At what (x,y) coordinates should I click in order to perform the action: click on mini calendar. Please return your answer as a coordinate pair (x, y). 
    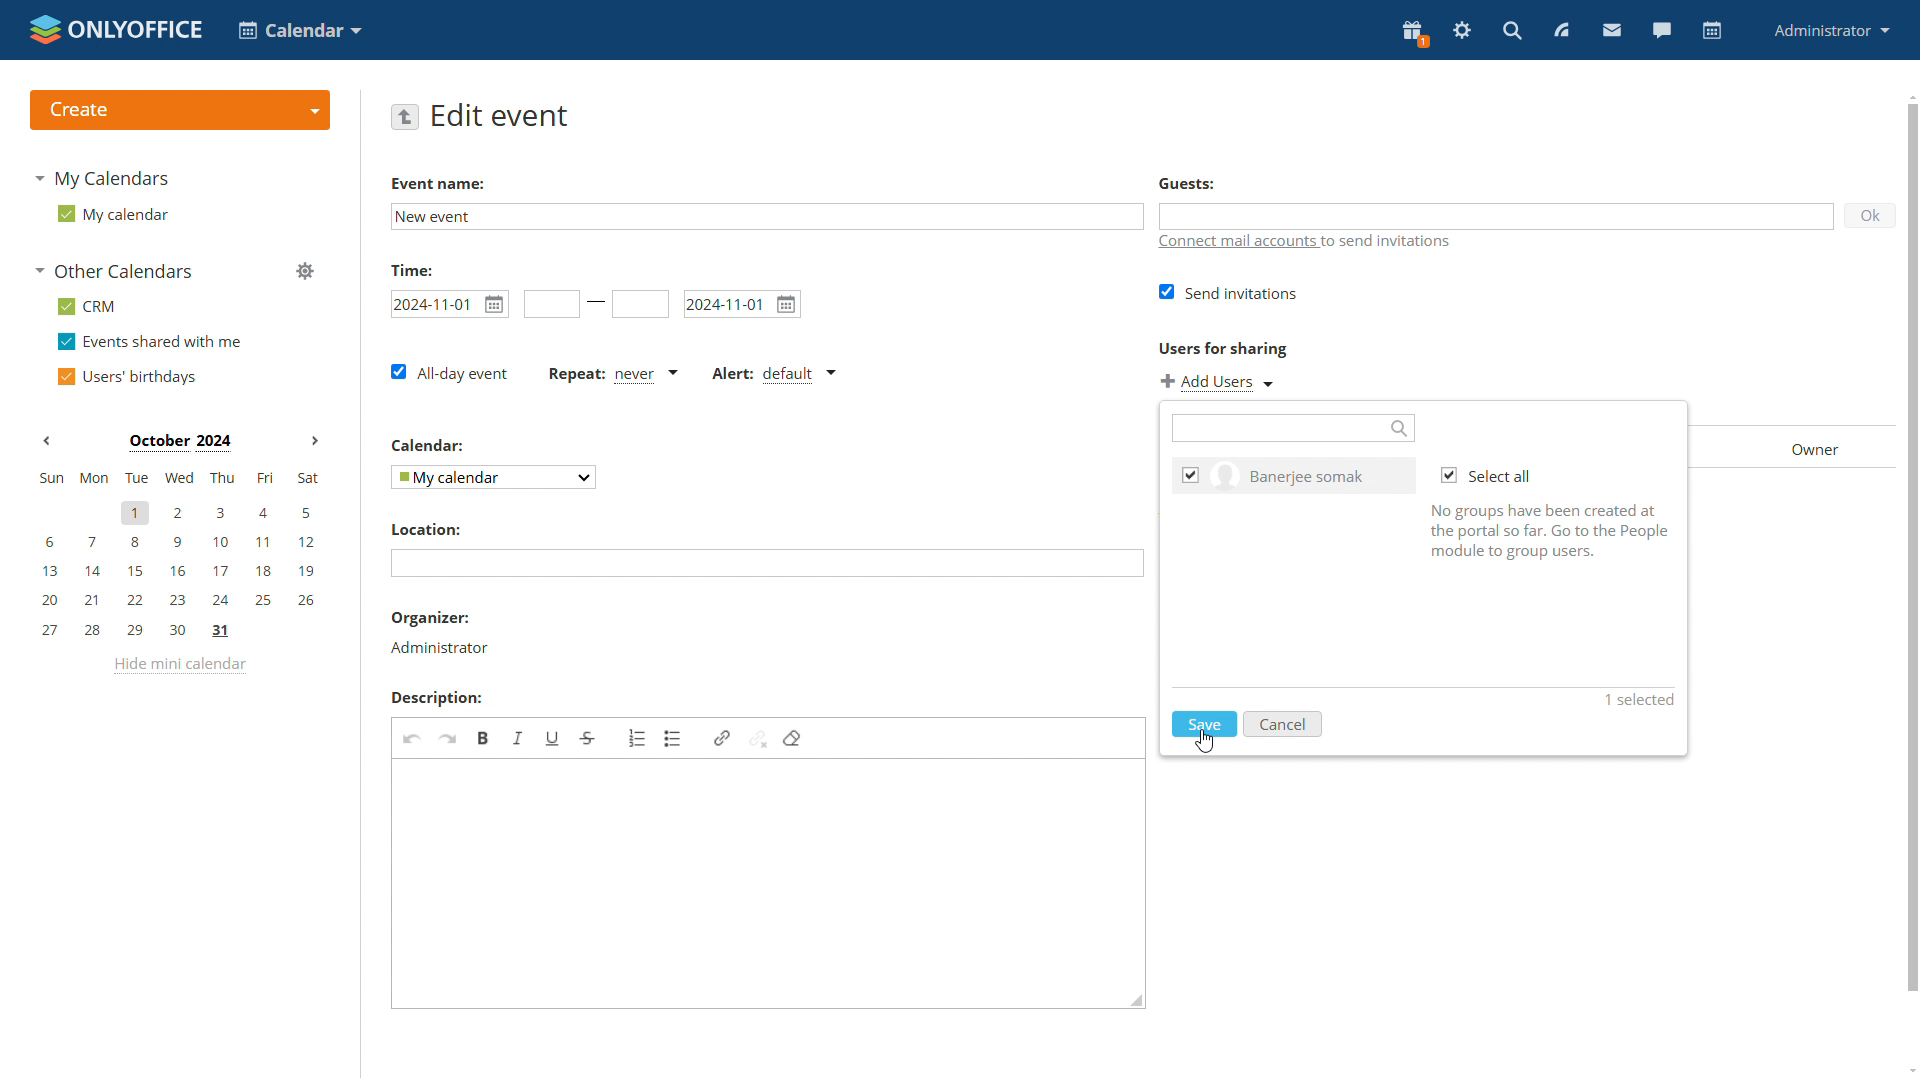
    Looking at the image, I should click on (178, 555).